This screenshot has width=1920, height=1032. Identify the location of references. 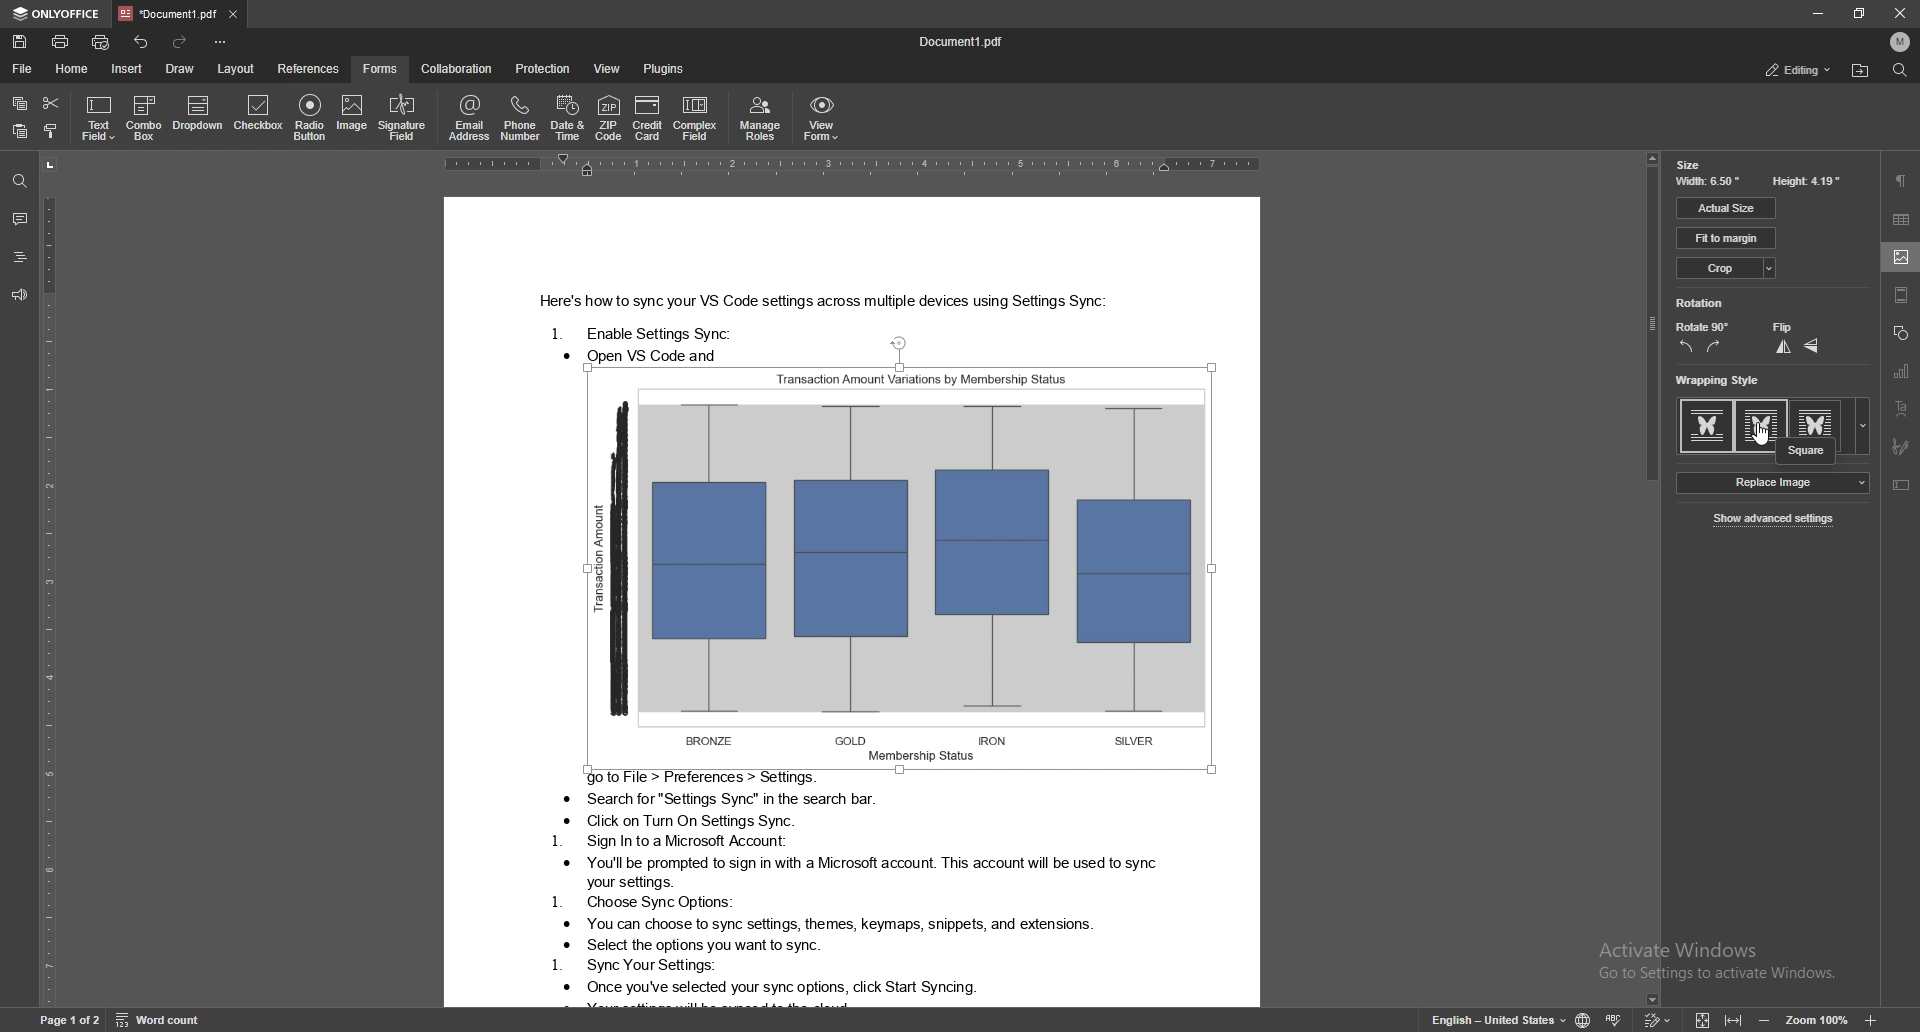
(310, 68).